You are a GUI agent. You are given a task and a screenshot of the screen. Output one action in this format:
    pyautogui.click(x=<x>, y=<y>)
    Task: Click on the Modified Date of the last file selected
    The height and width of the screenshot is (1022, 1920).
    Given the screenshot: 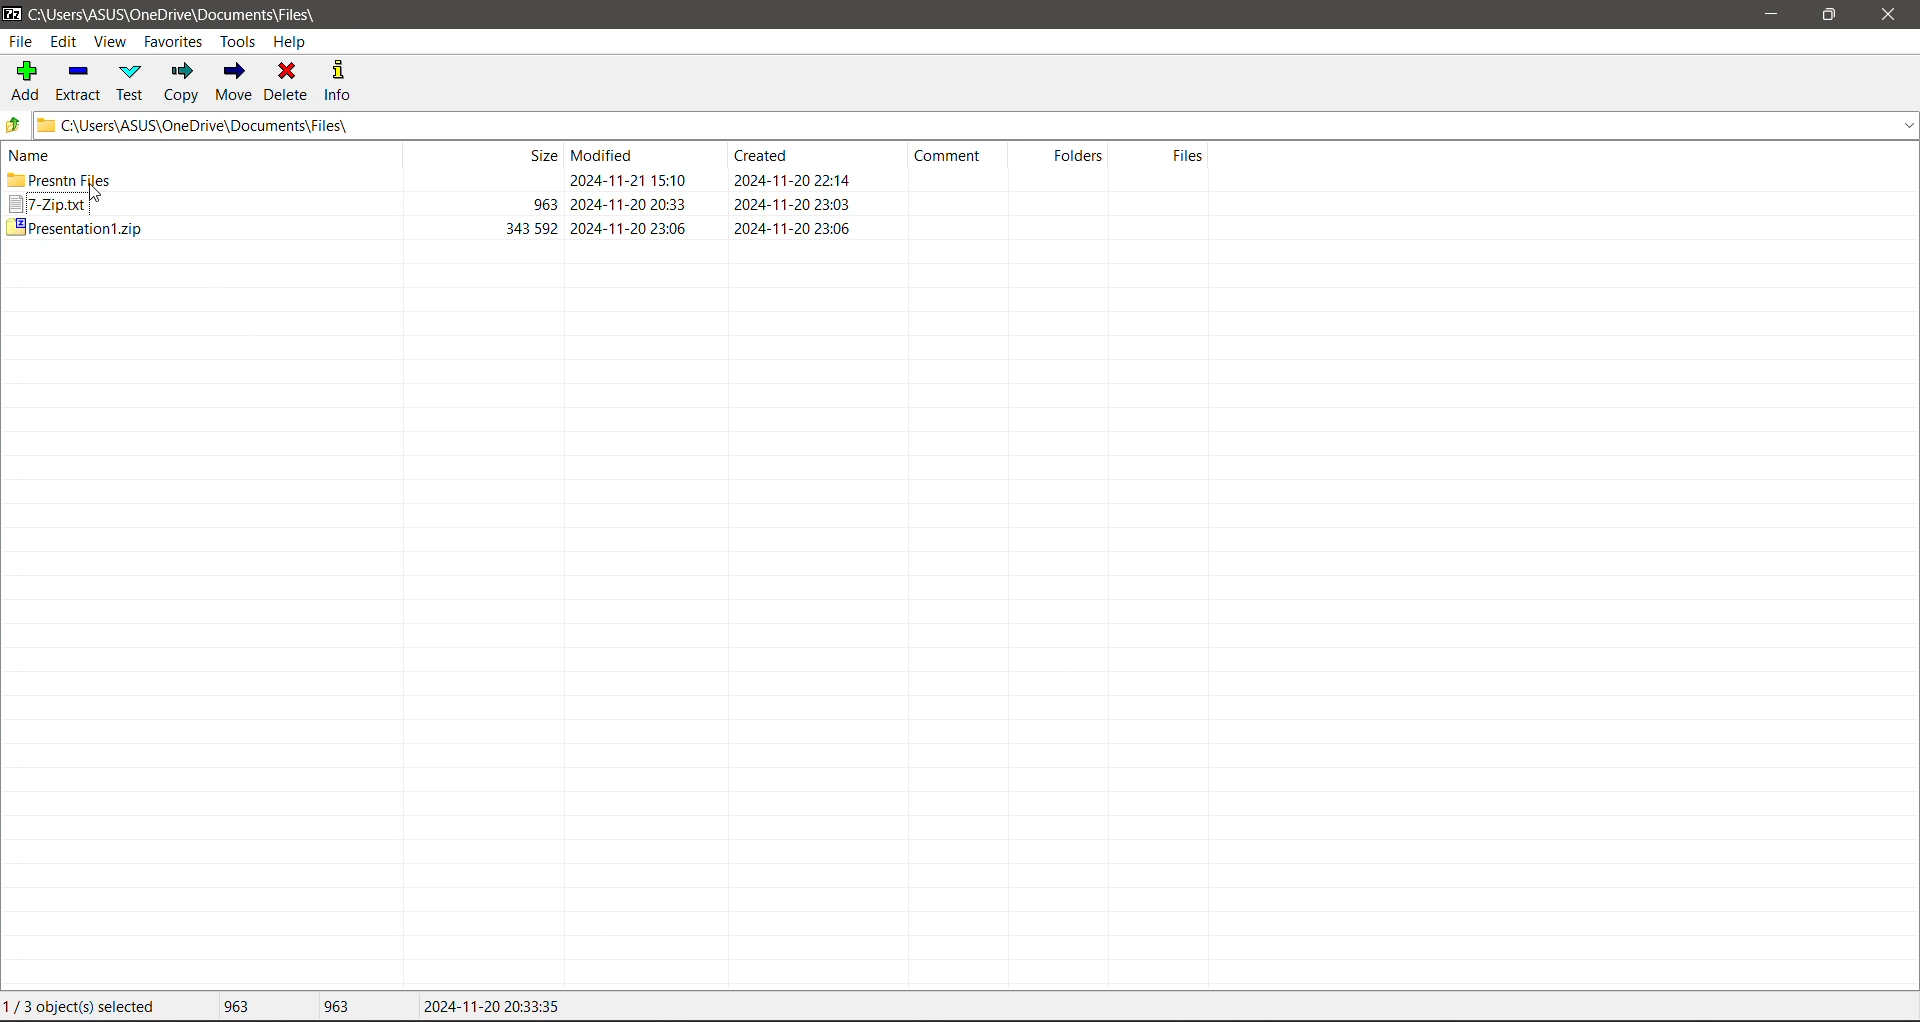 What is the action you would take?
    pyautogui.click(x=492, y=1007)
    